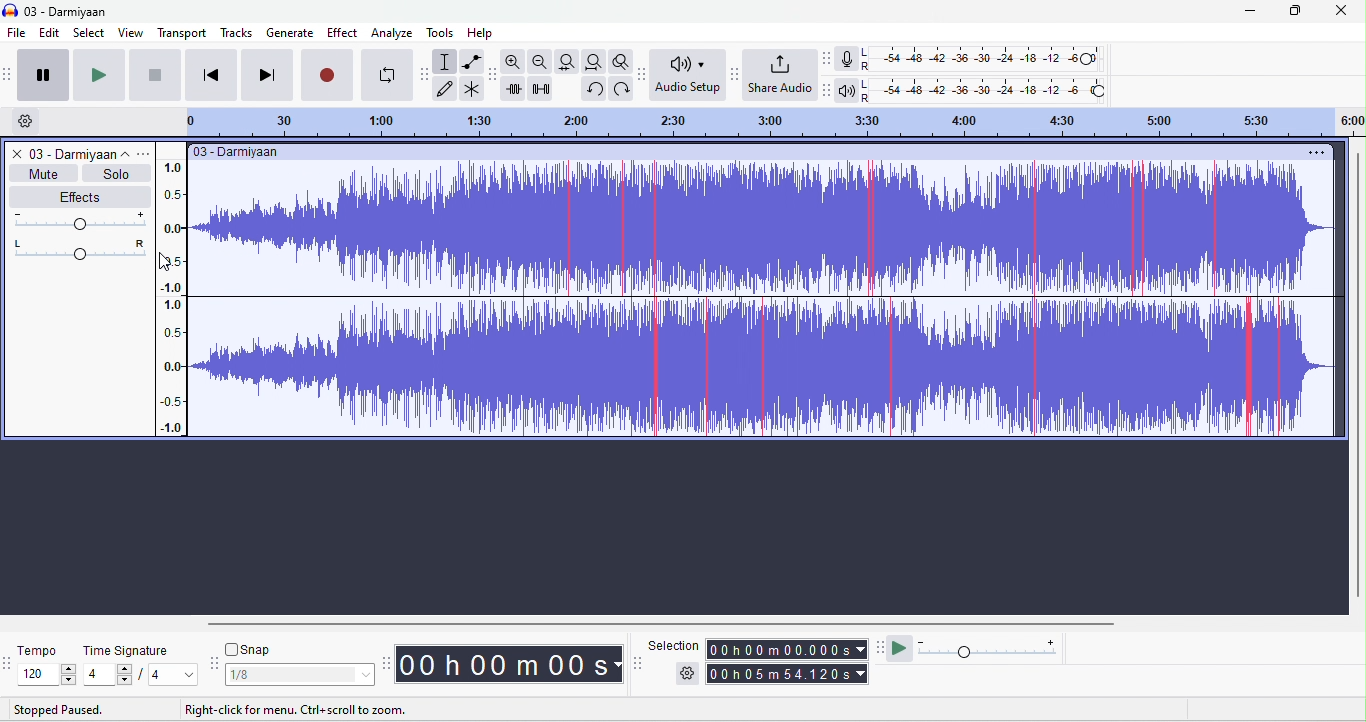 The image size is (1366, 722). I want to click on maximize, so click(1292, 11).